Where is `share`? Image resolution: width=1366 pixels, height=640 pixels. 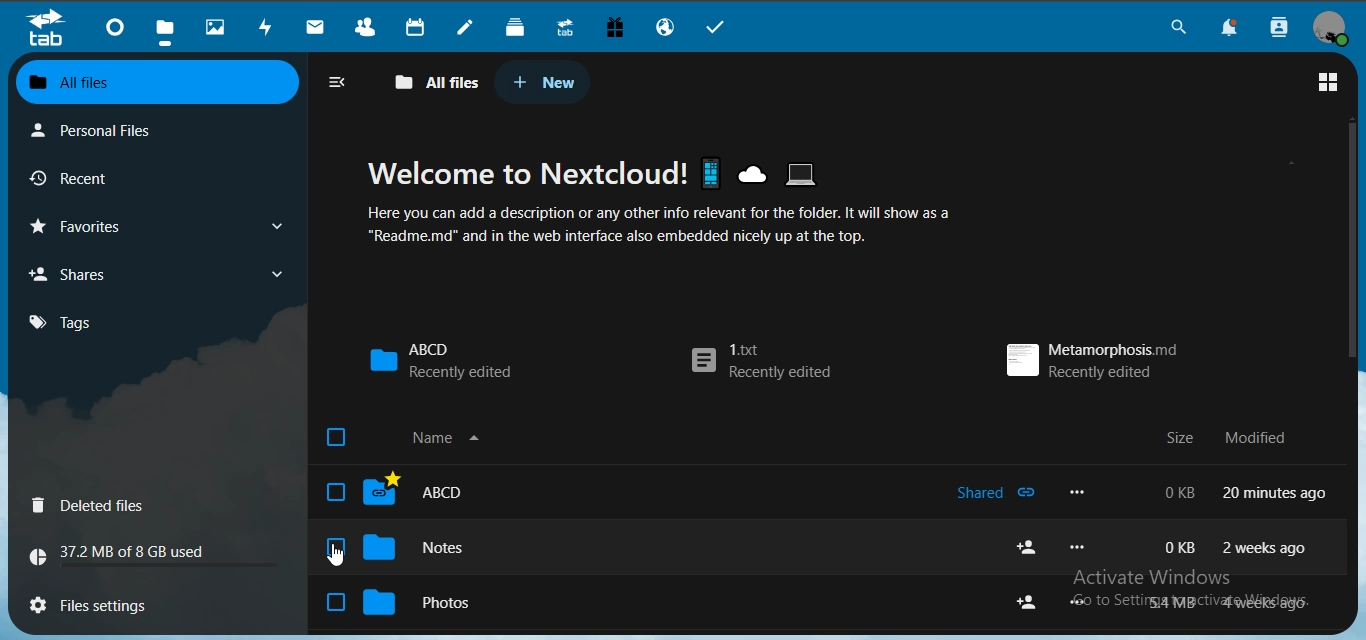
share is located at coordinates (1030, 601).